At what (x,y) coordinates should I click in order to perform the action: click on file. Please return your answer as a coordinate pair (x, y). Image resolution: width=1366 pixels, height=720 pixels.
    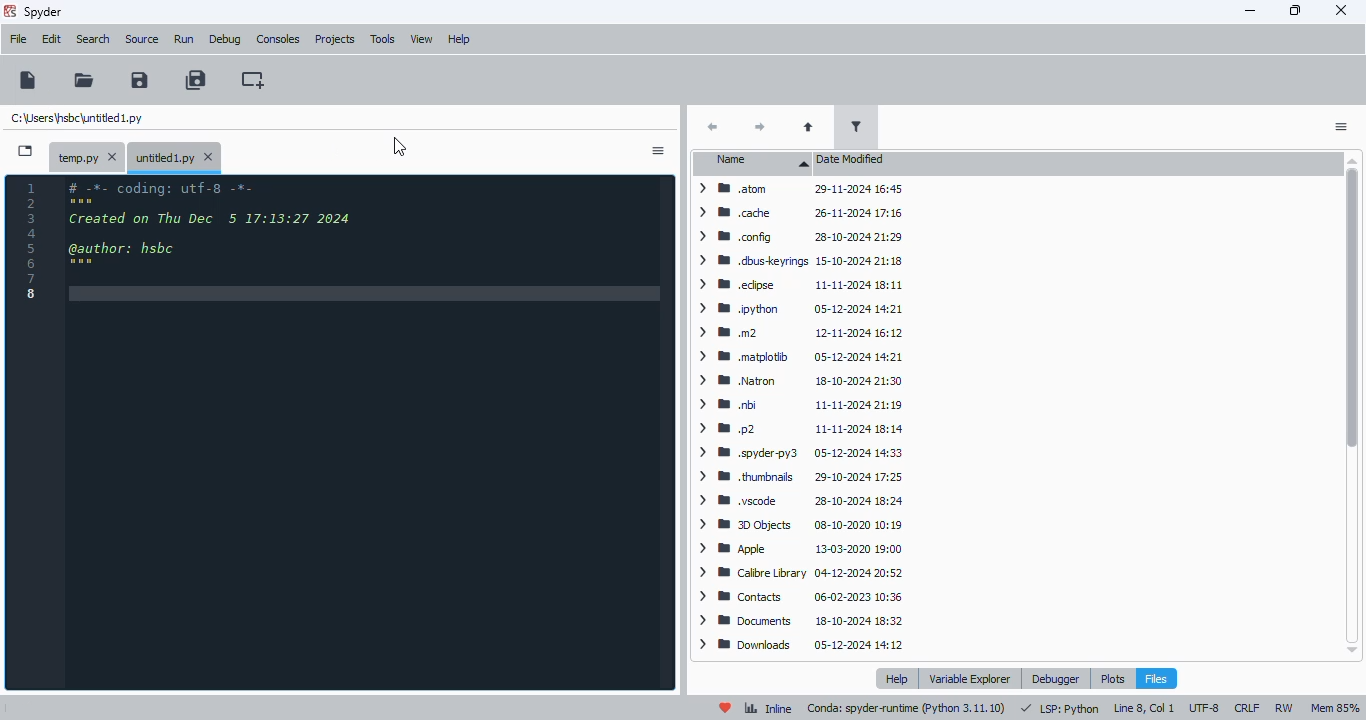
    Looking at the image, I should click on (19, 39).